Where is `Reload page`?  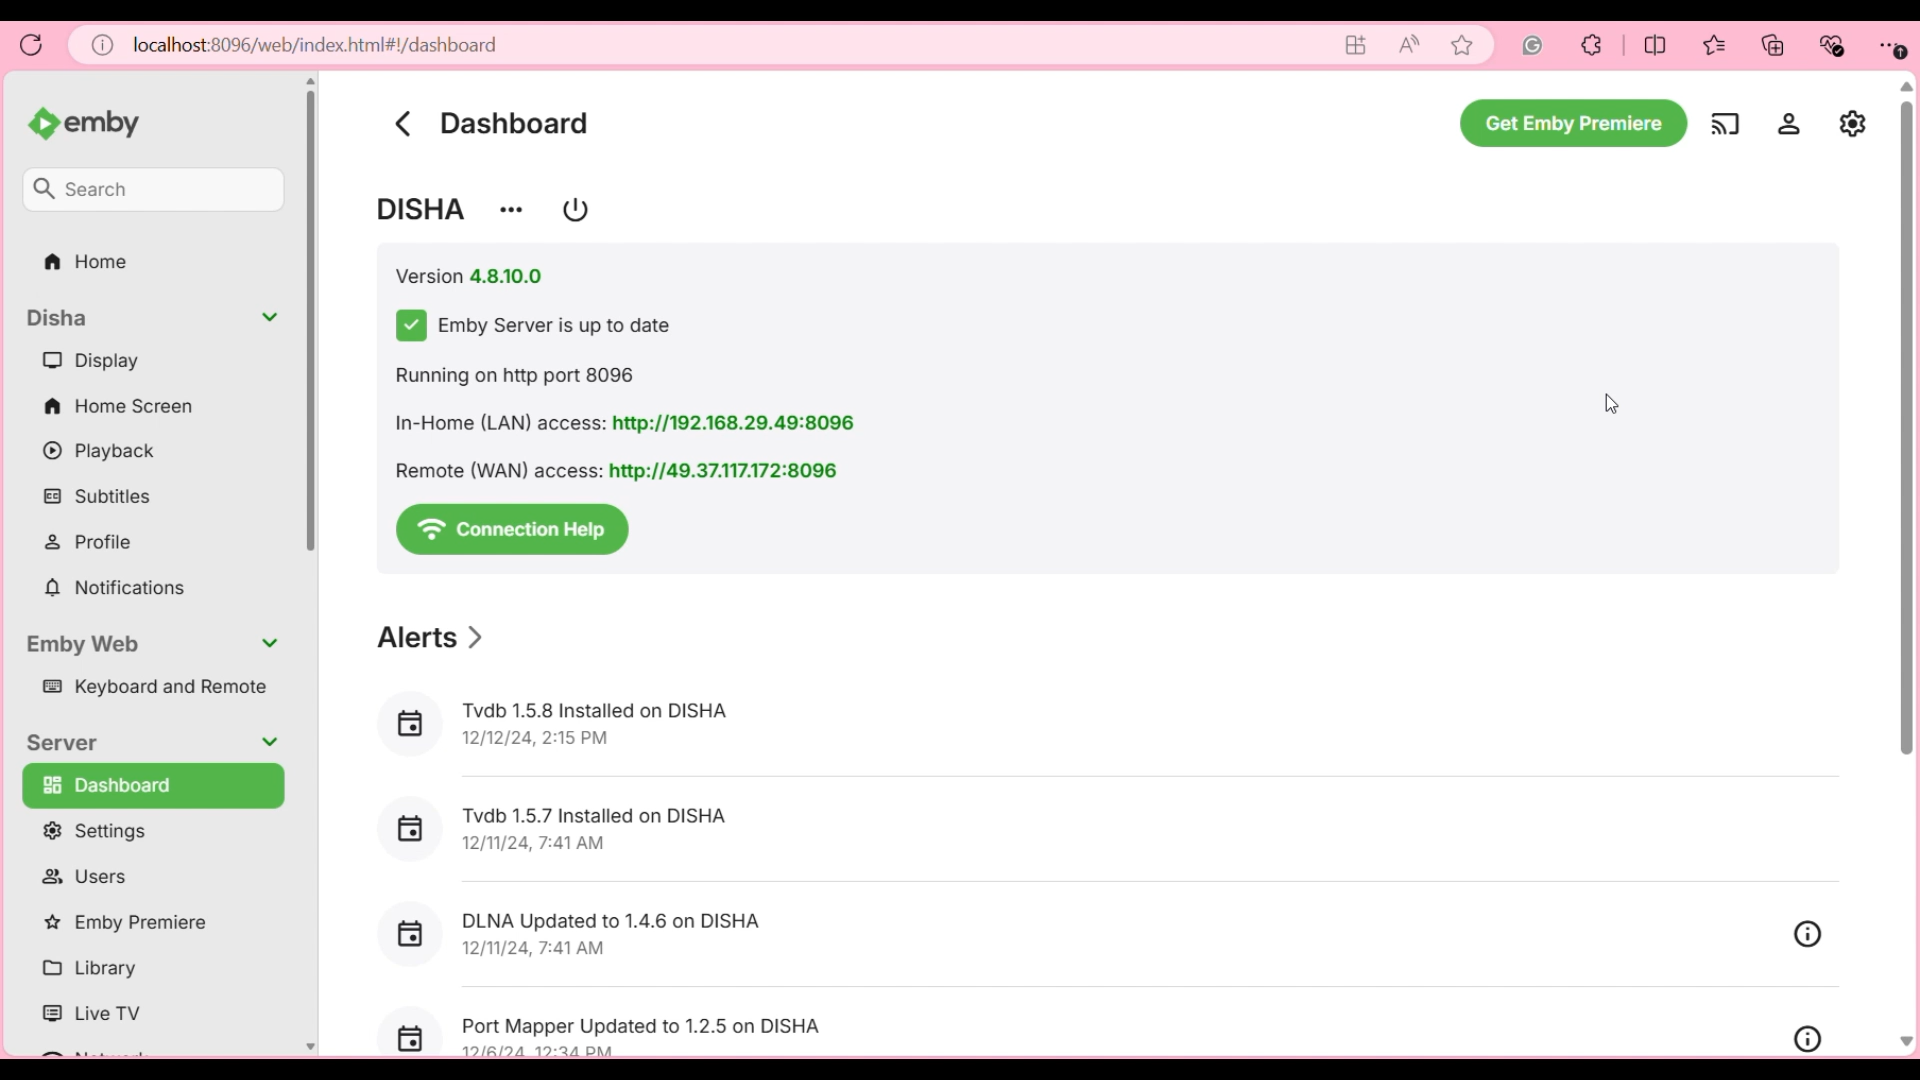 Reload page is located at coordinates (32, 45).